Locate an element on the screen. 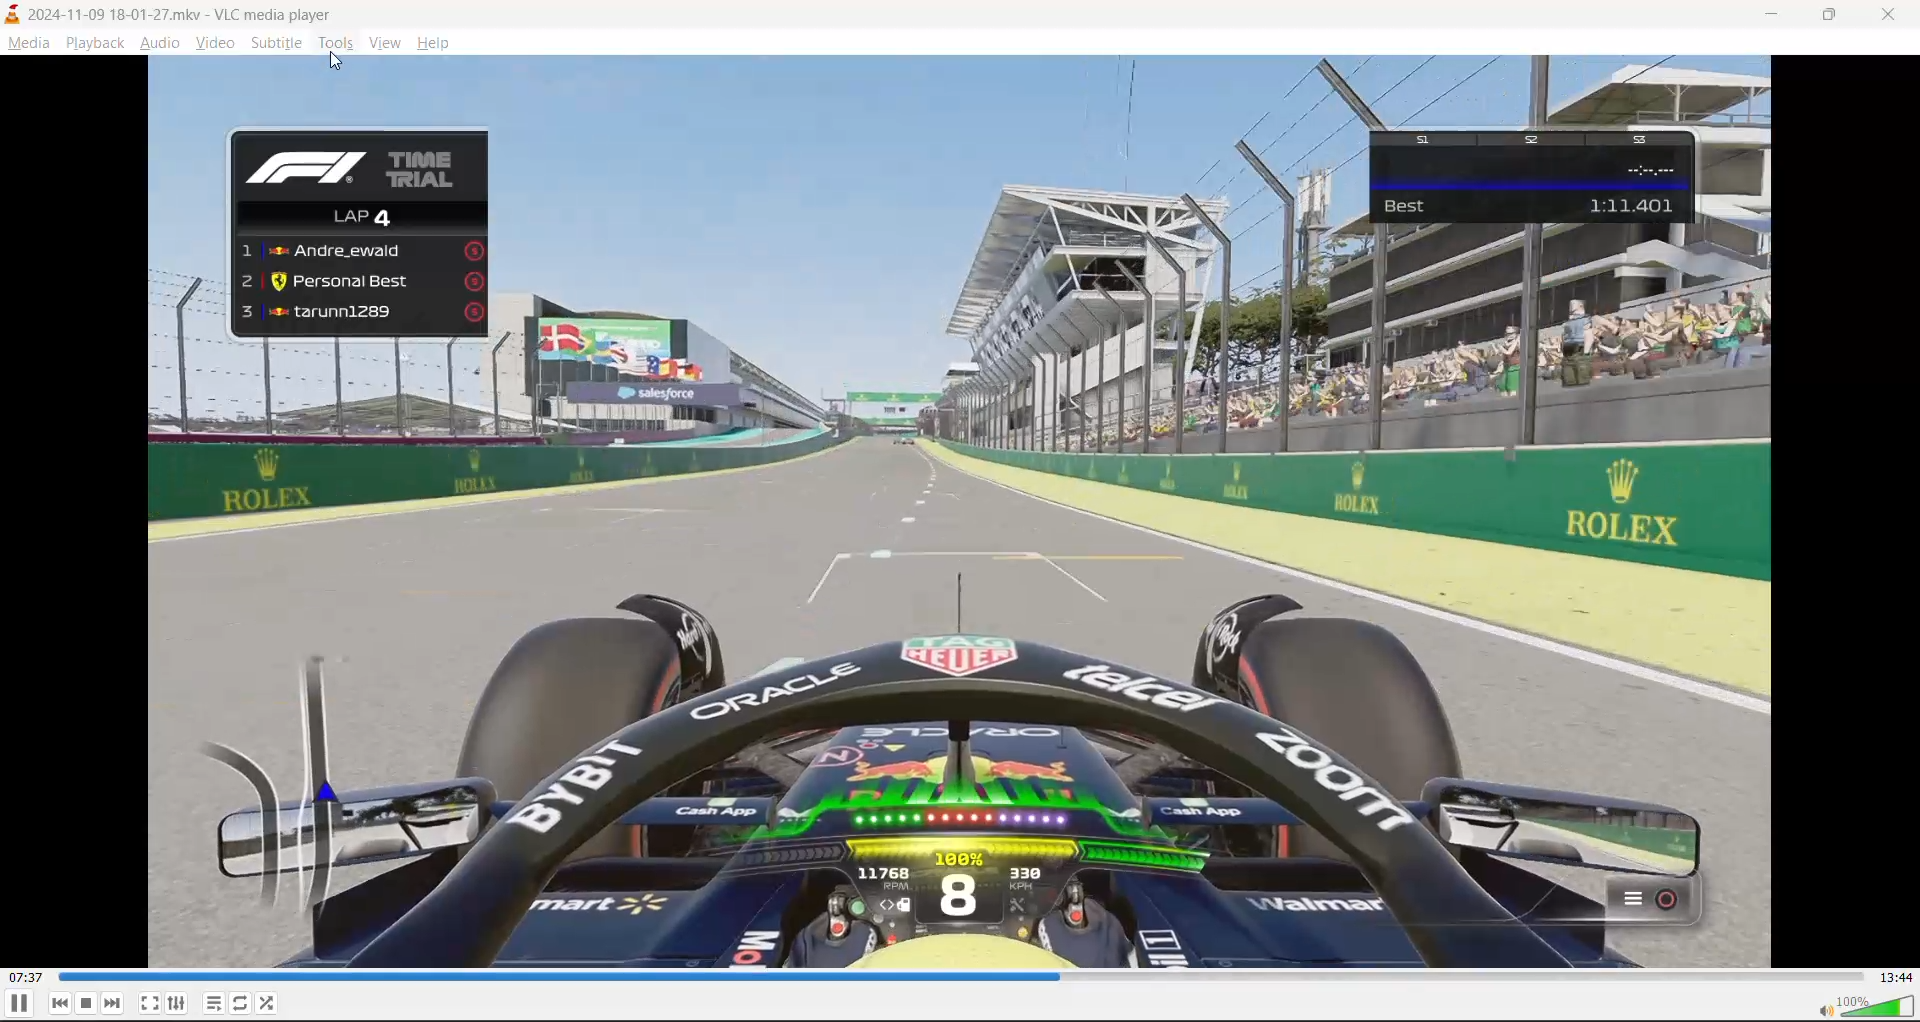 Image resolution: width=1920 pixels, height=1022 pixels. playback is located at coordinates (96, 40).